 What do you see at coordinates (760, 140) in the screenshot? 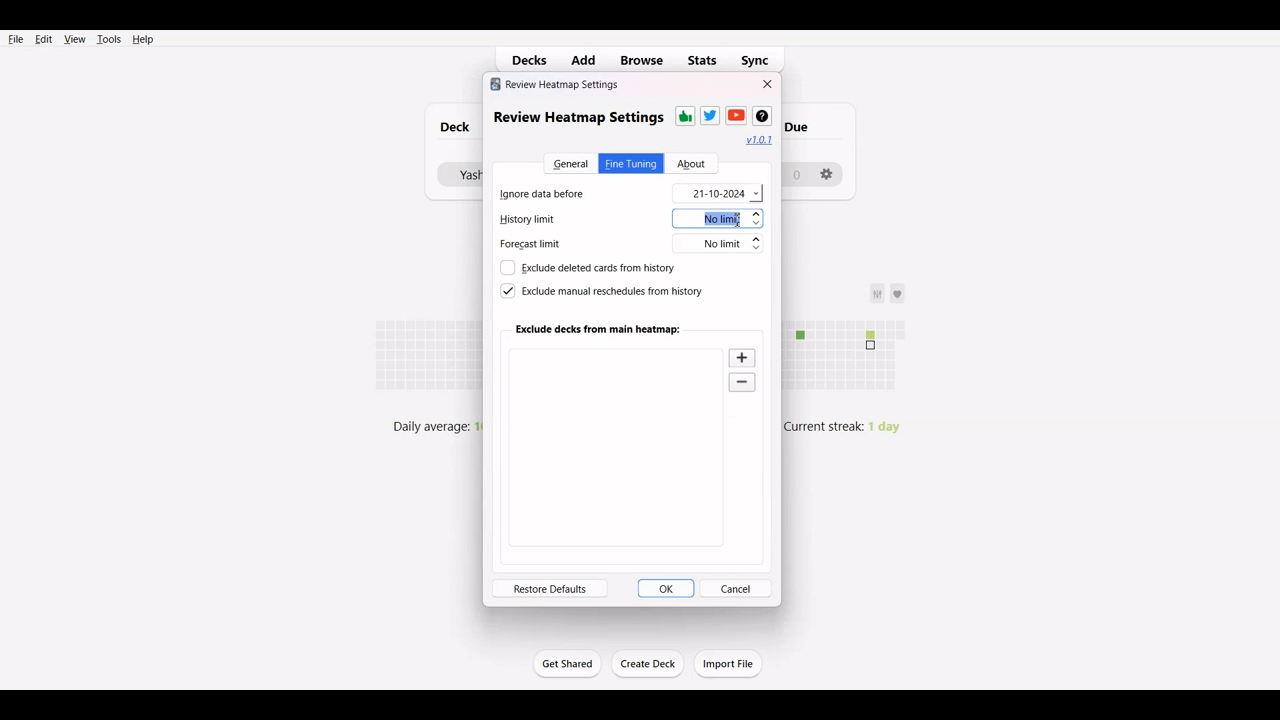
I see `Hyperlink` at bounding box center [760, 140].